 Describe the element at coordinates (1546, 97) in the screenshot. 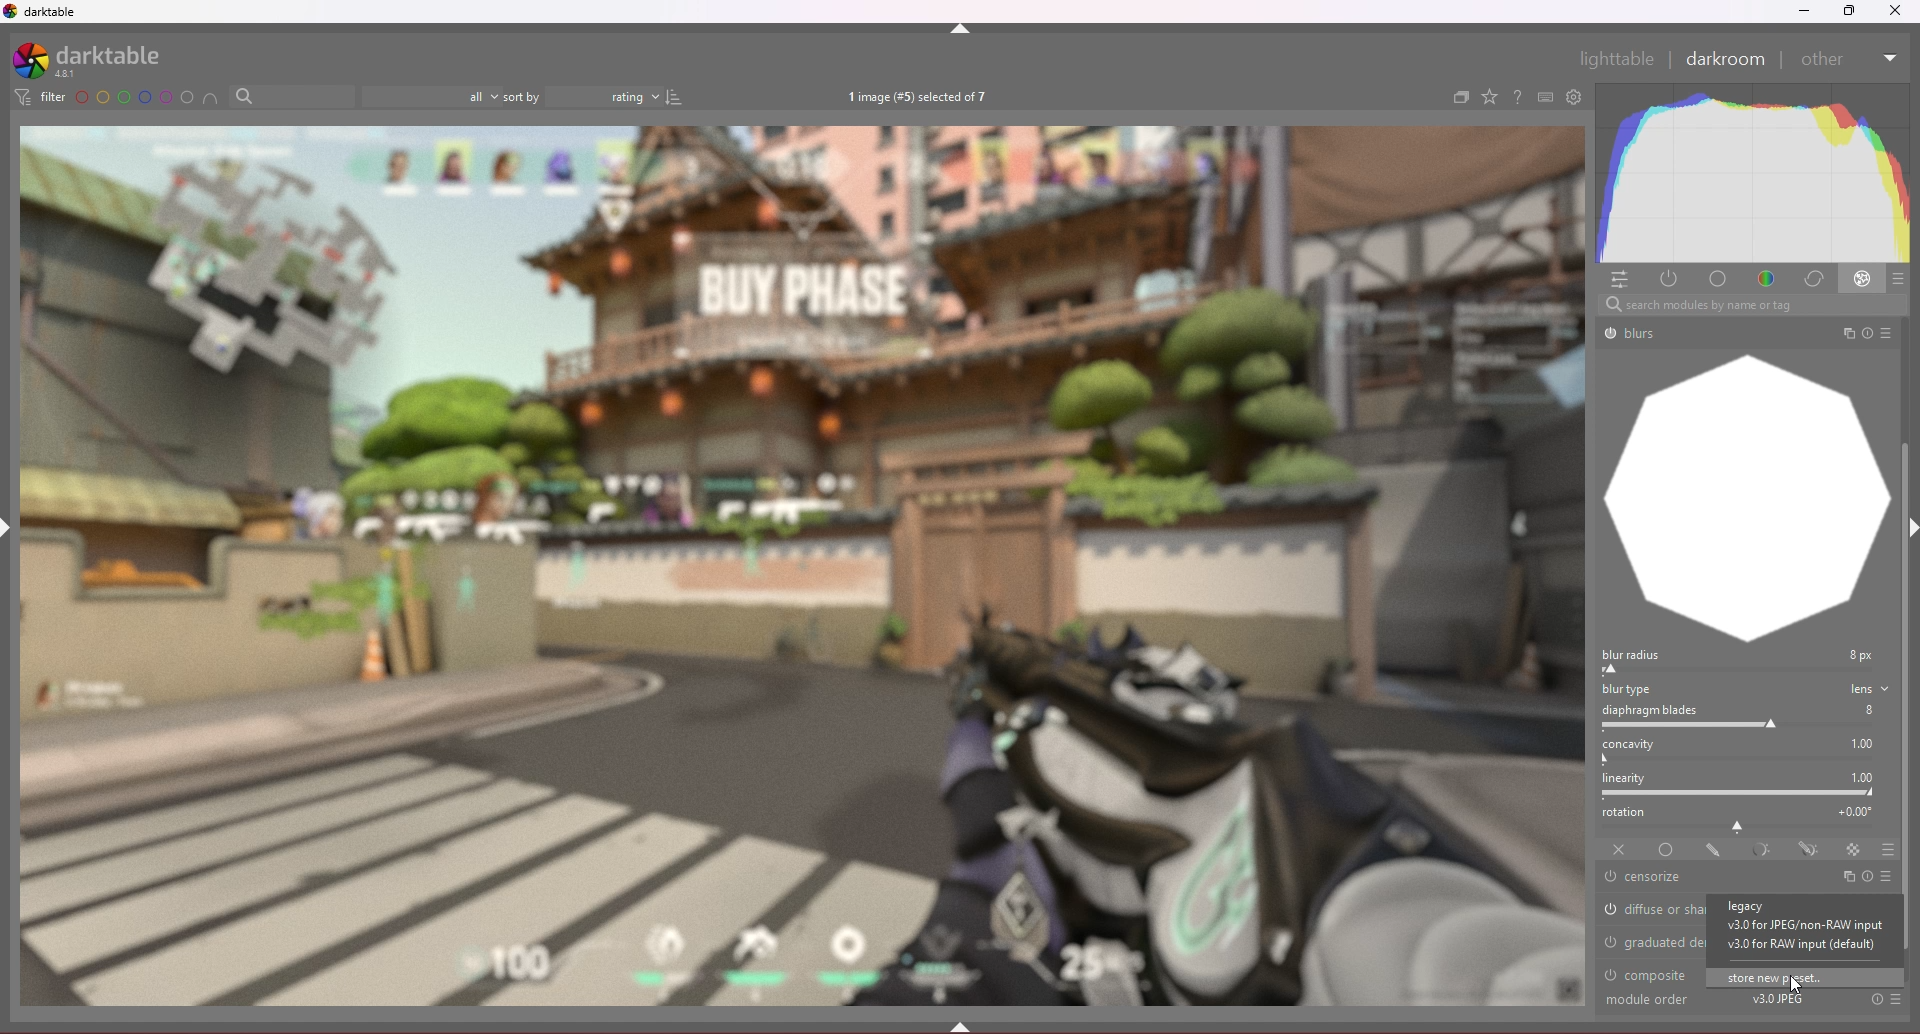

I see `keyboard shortcut` at that location.